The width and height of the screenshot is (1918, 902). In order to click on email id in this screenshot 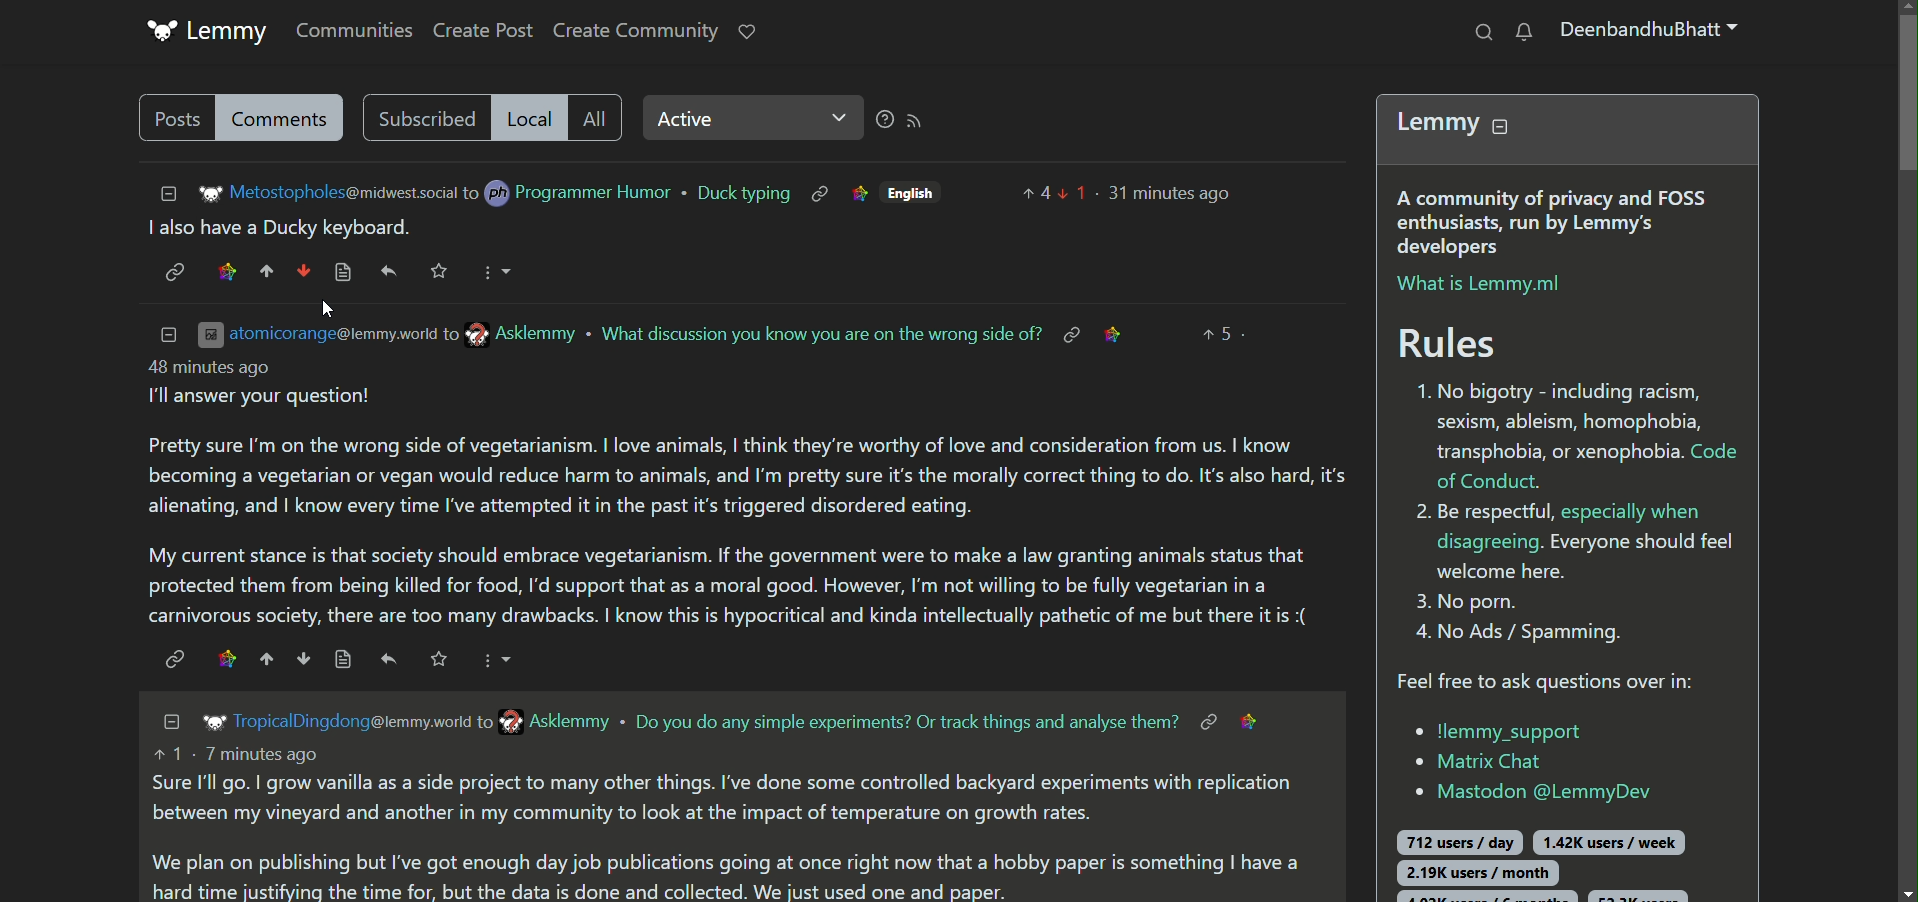, I will do `click(328, 193)`.